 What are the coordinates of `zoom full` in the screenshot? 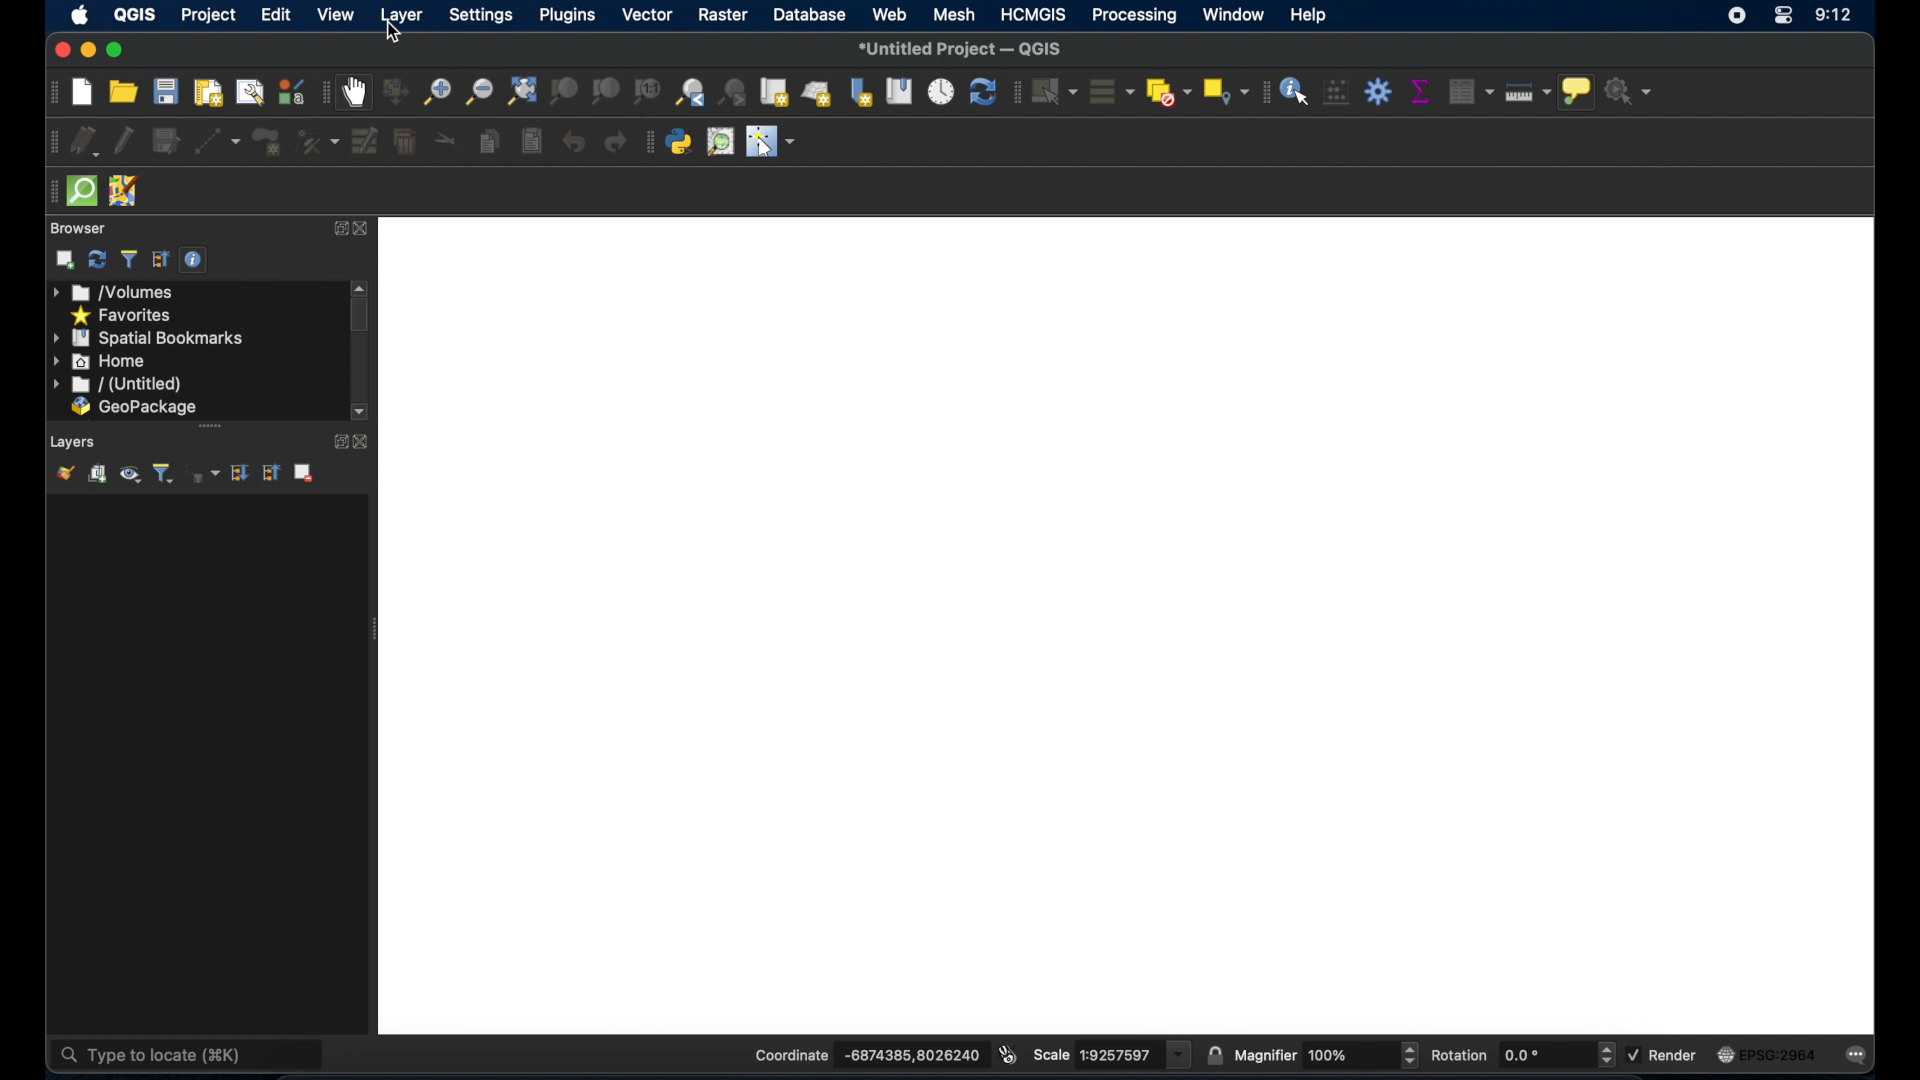 It's located at (520, 92).